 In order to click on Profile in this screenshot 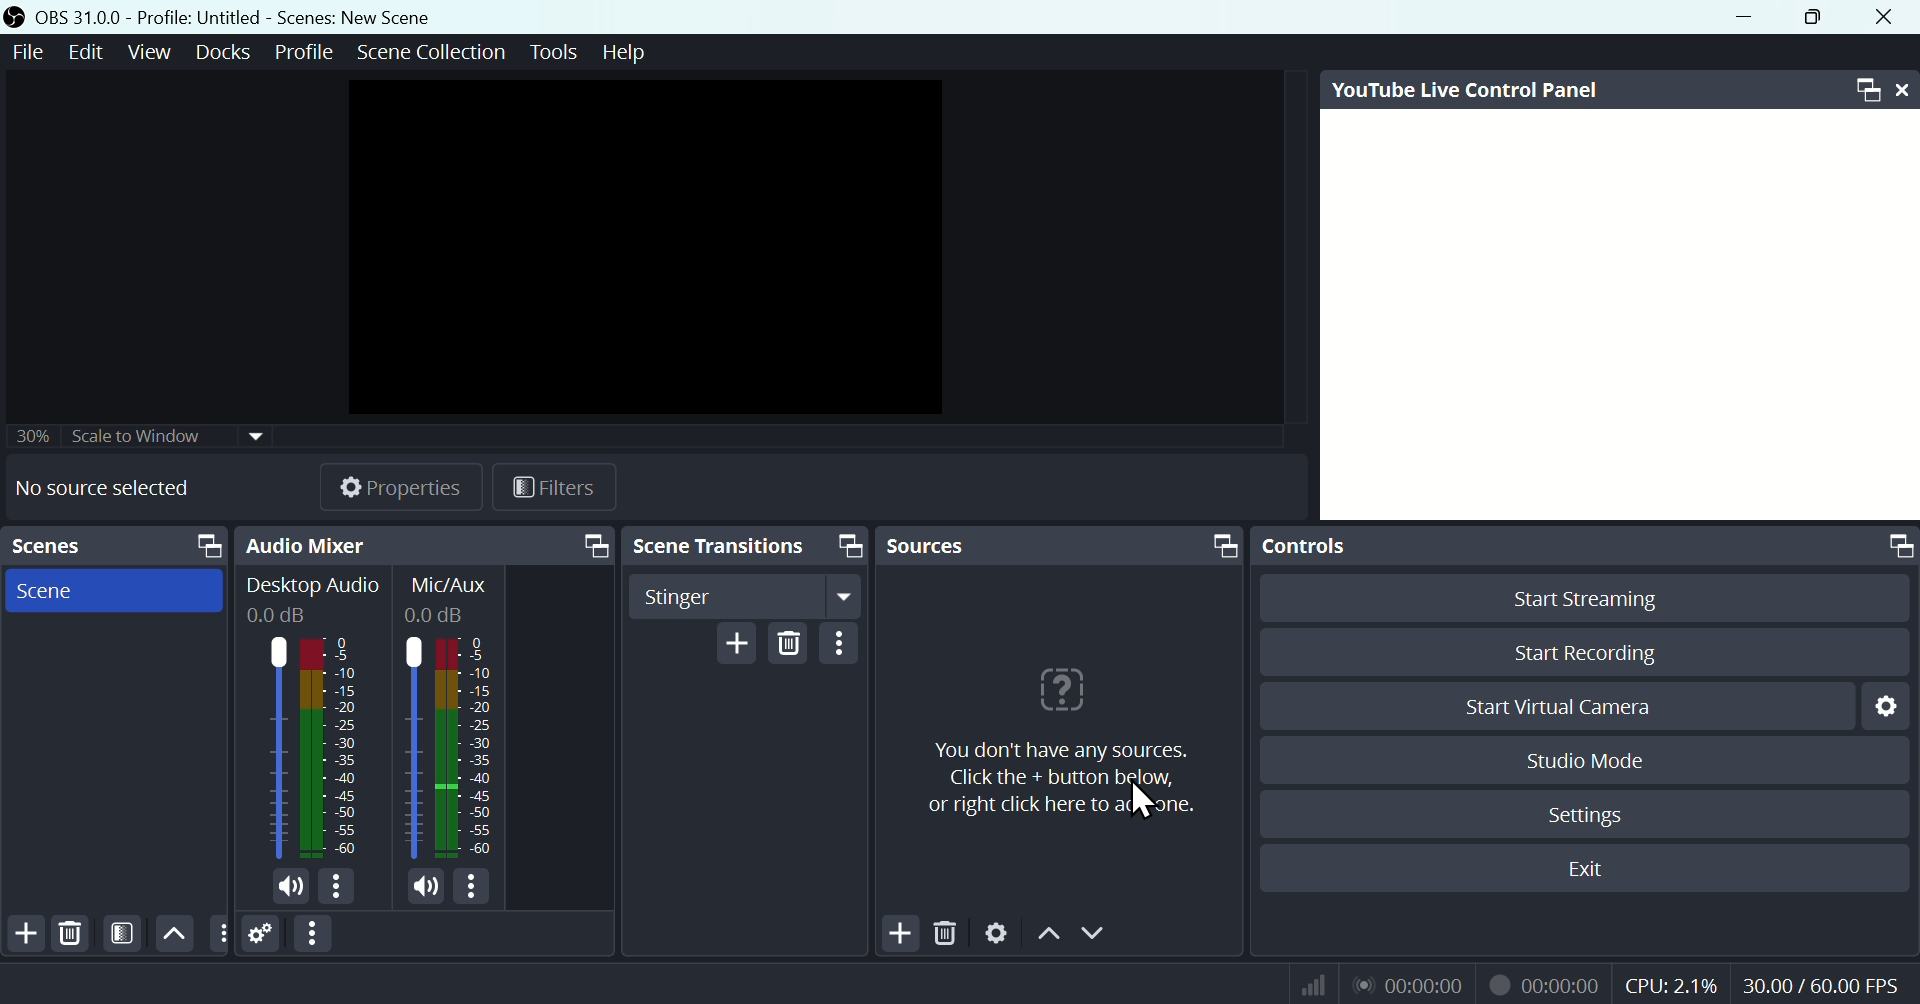, I will do `click(299, 52)`.